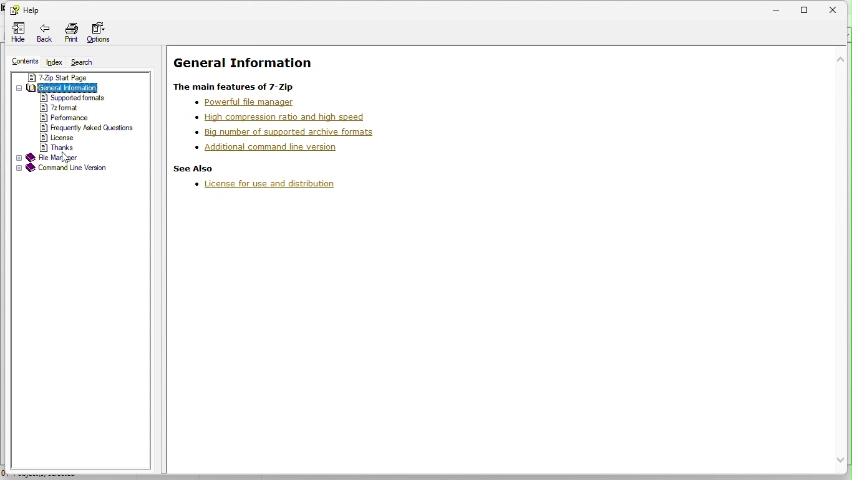 This screenshot has height=480, width=852. I want to click on Print, so click(69, 34).